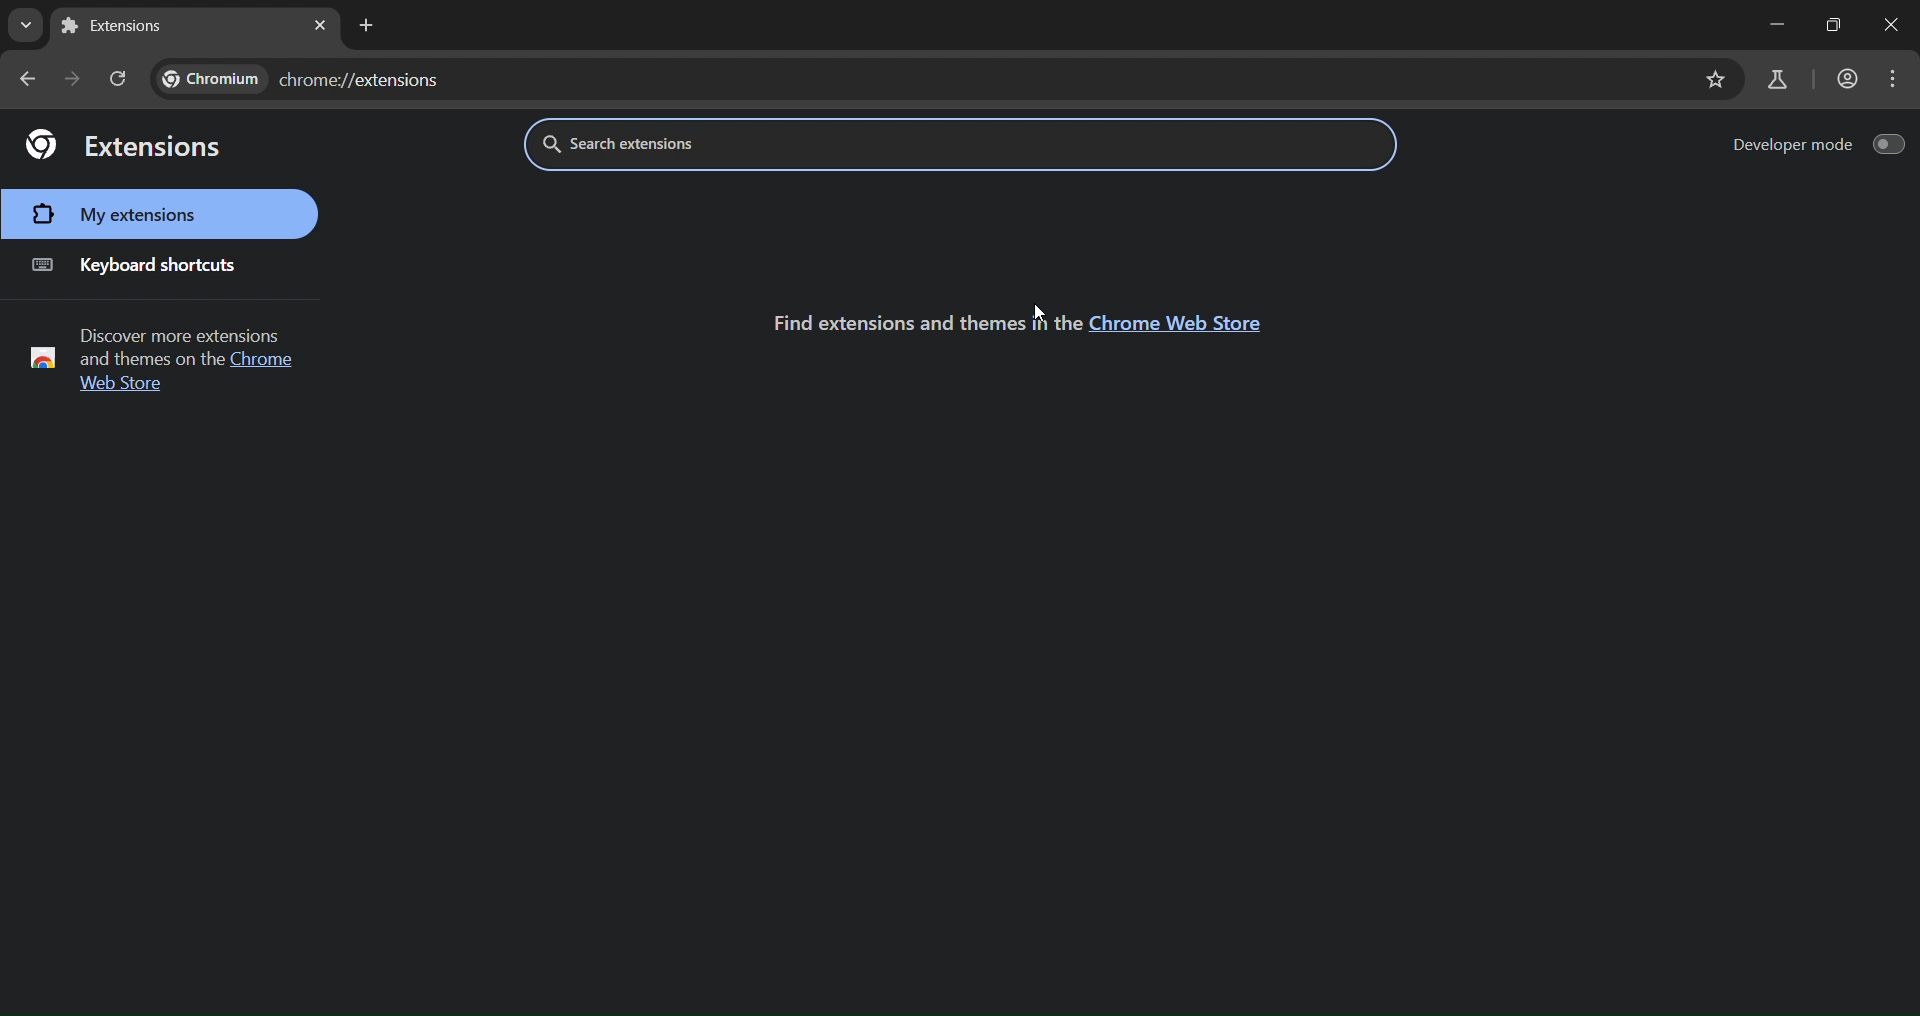 This screenshot has height=1016, width=1920. I want to click on close, so click(1898, 18).